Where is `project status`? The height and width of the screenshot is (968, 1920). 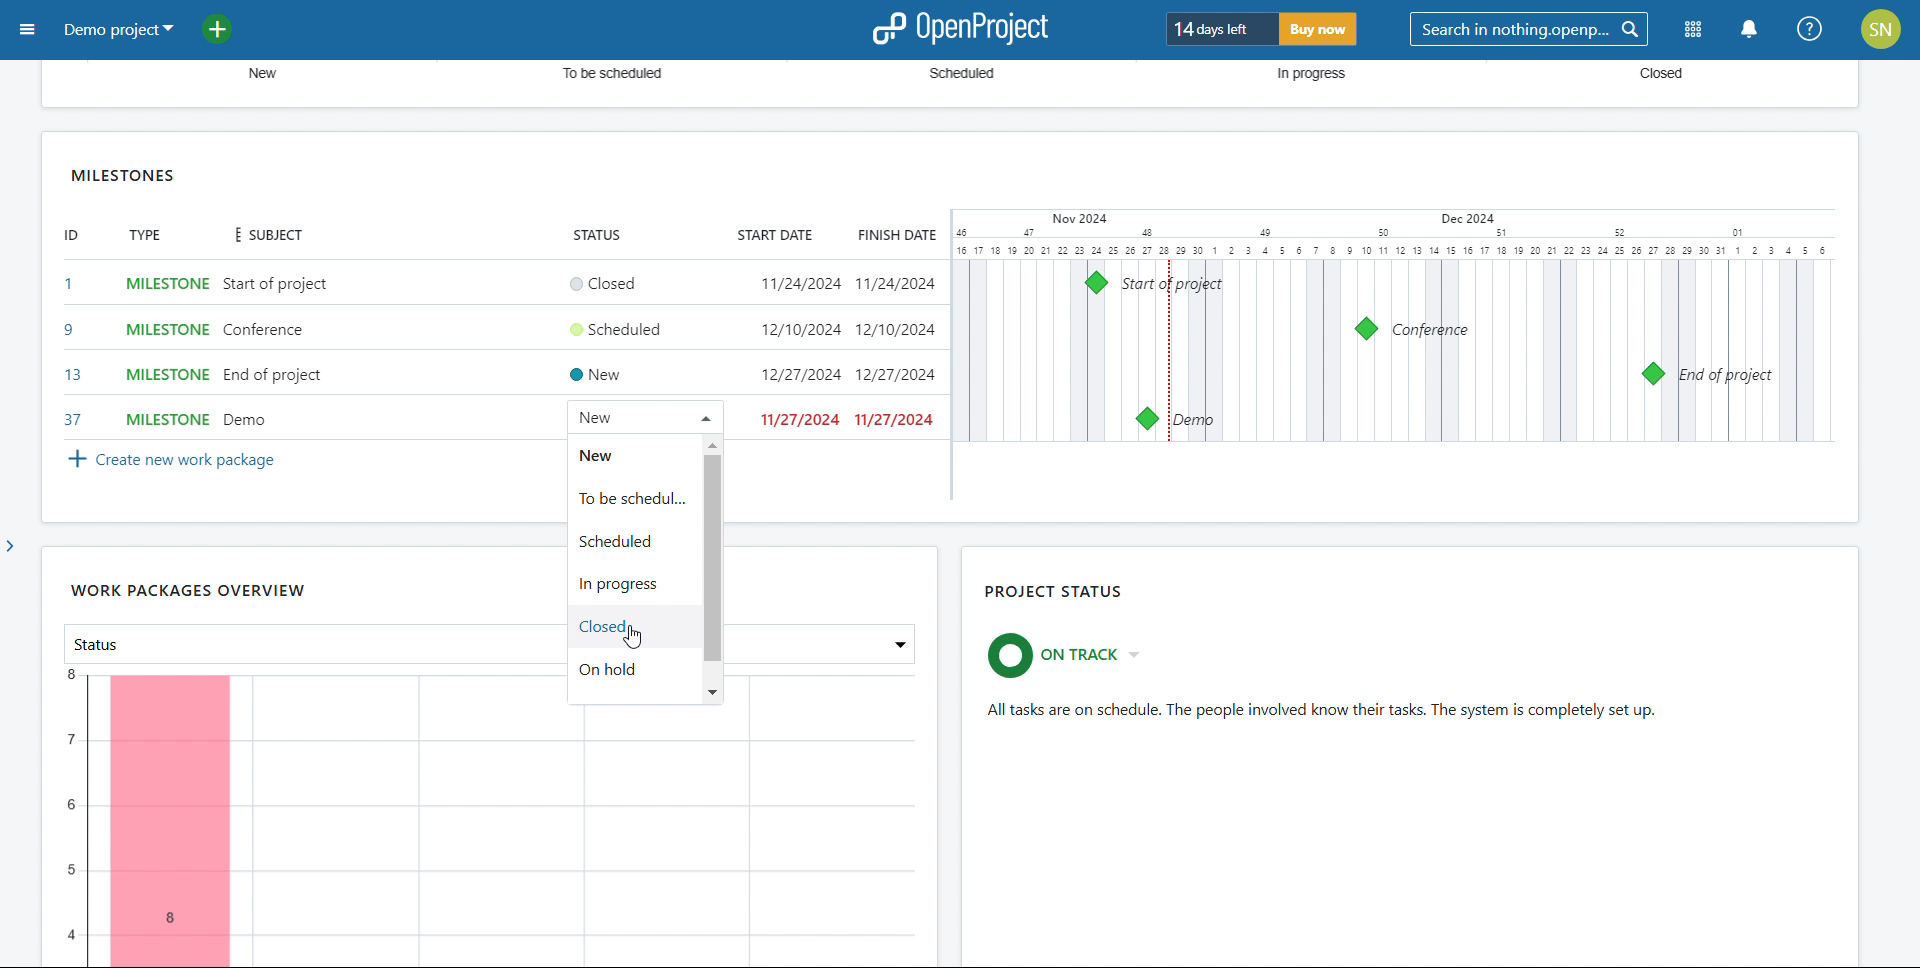
project status is located at coordinates (1055, 593).